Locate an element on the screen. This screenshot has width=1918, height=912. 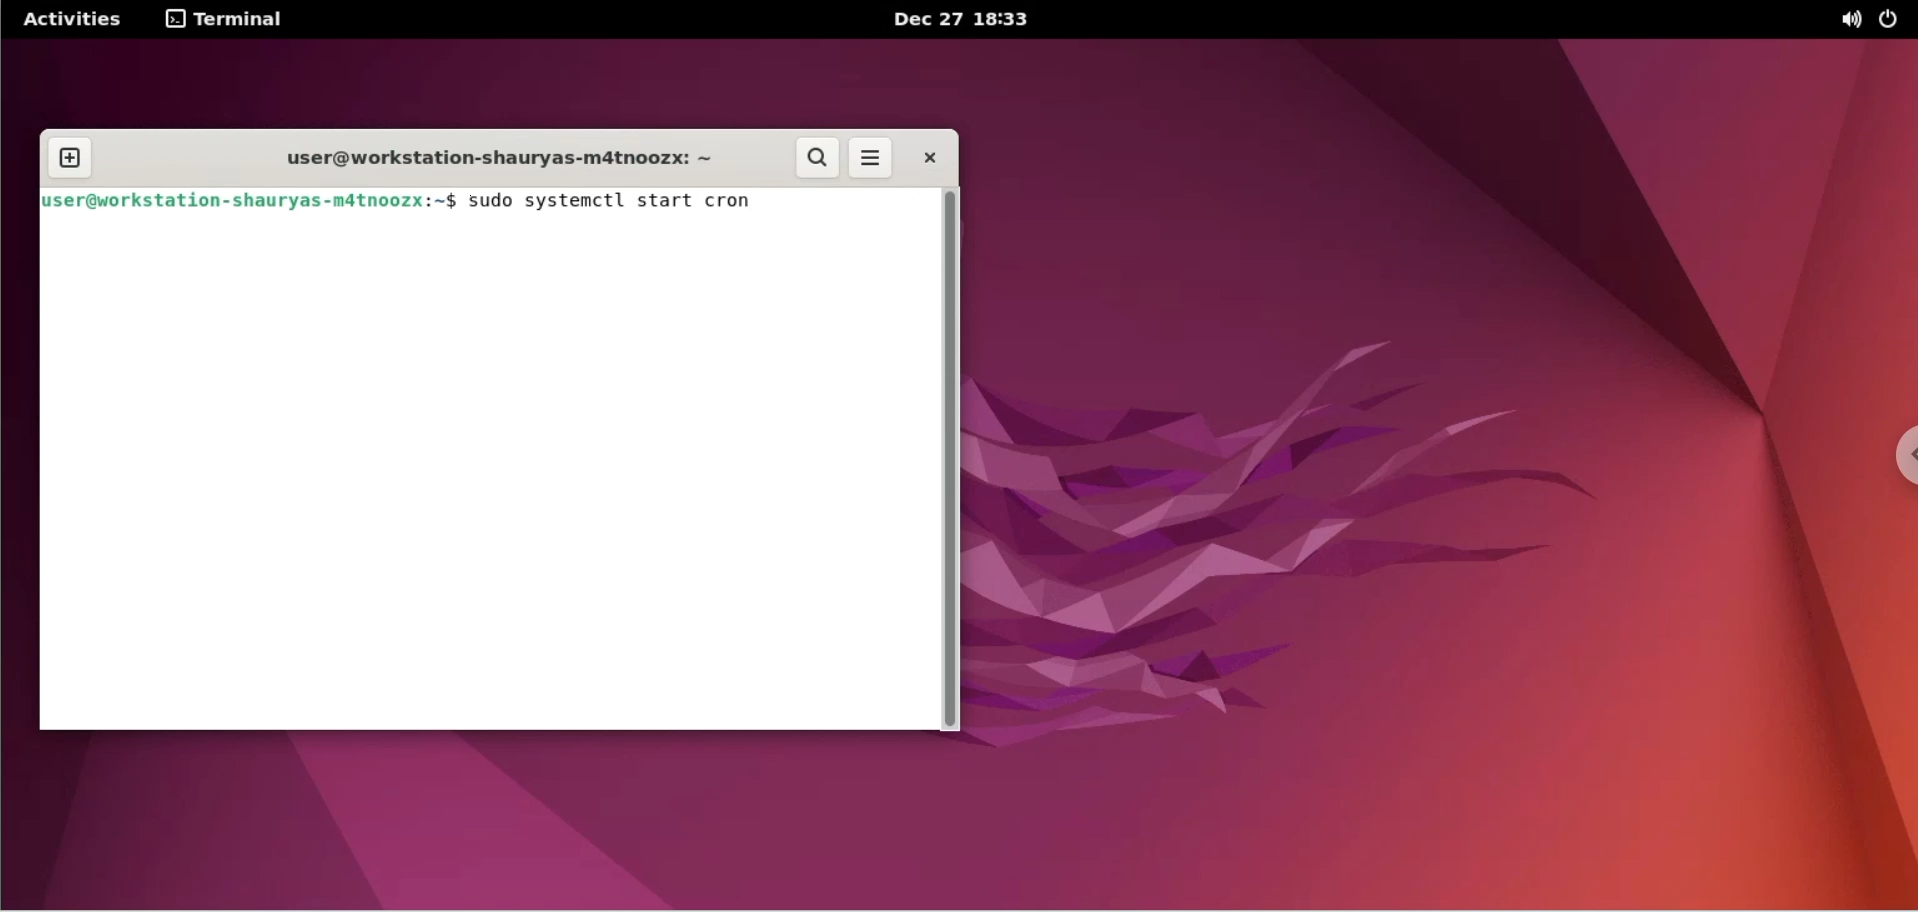
user@workstation-shauryas-m4tnoozx:~$ is located at coordinates (250, 203).